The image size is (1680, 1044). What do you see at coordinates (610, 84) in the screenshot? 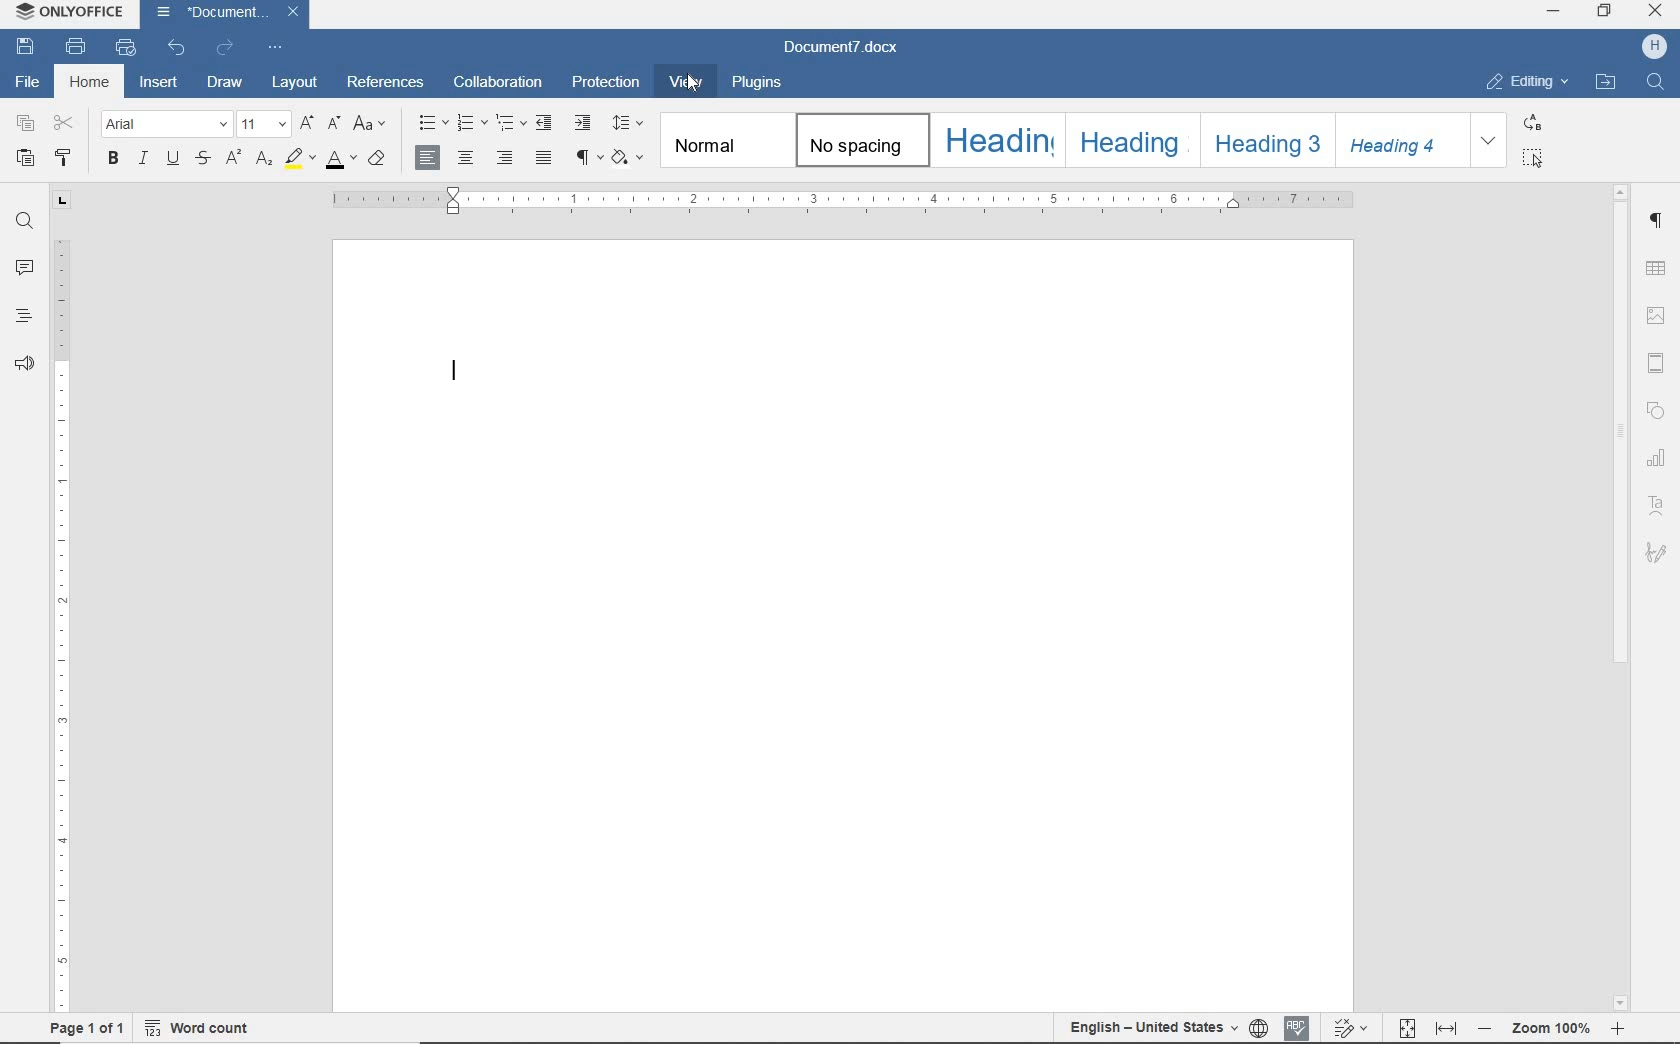
I see `PROTECTION` at bounding box center [610, 84].